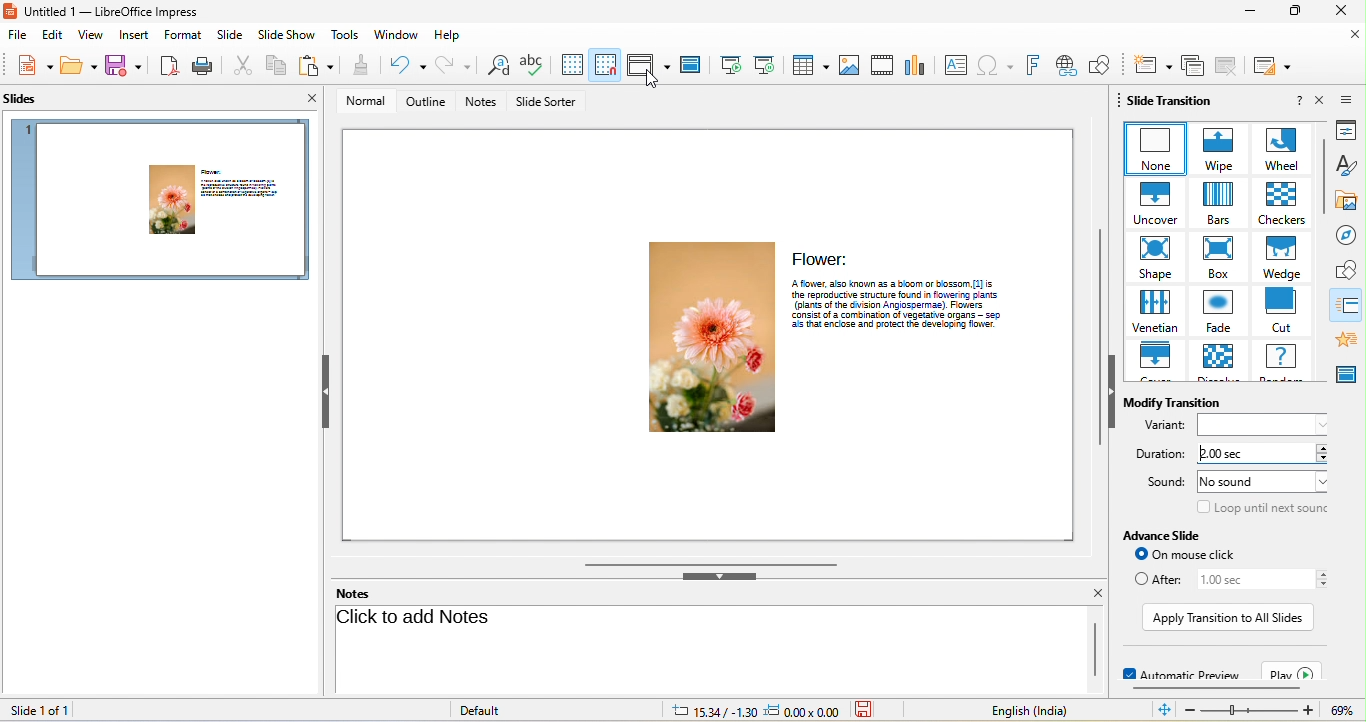  What do you see at coordinates (1247, 12) in the screenshot?
I see `minimize` at bounding box center [1247, 12].